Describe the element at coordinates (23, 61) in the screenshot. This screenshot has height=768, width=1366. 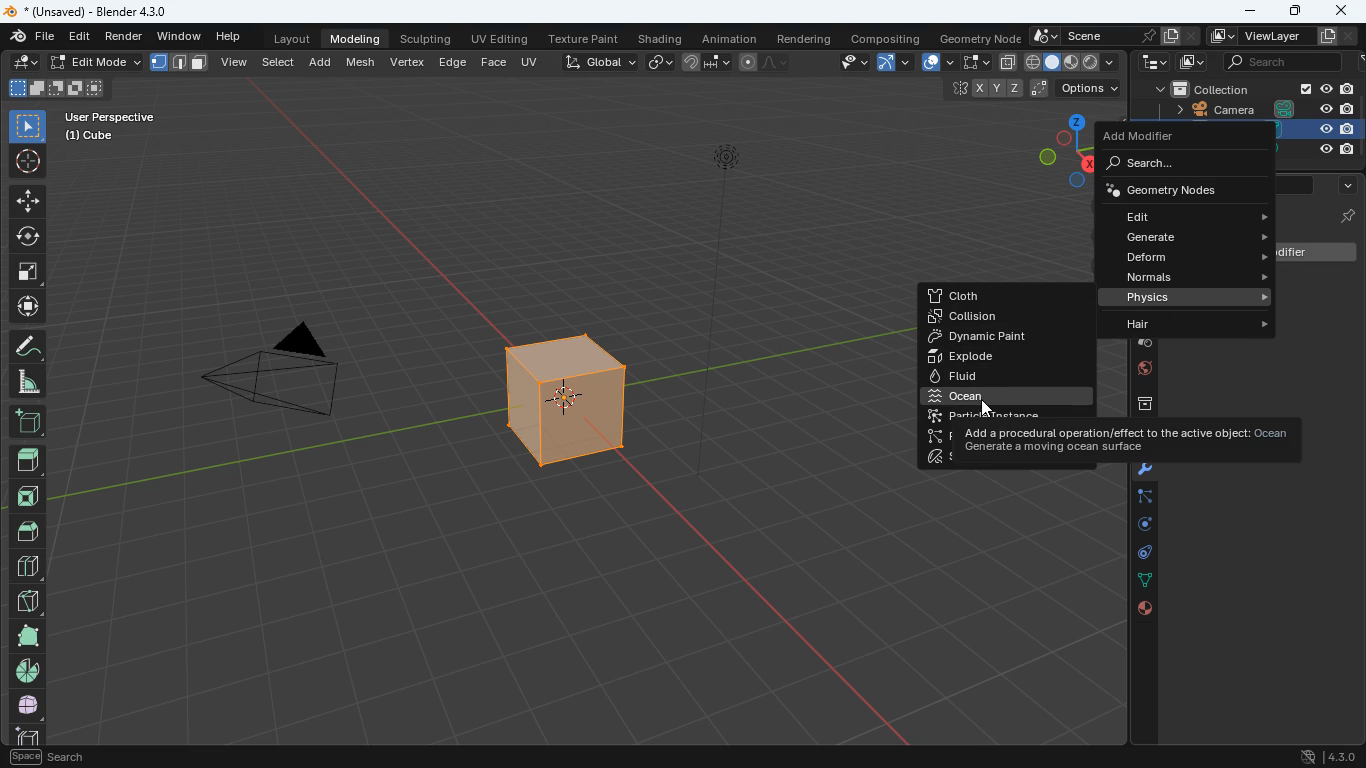
I see `edit` at that location.